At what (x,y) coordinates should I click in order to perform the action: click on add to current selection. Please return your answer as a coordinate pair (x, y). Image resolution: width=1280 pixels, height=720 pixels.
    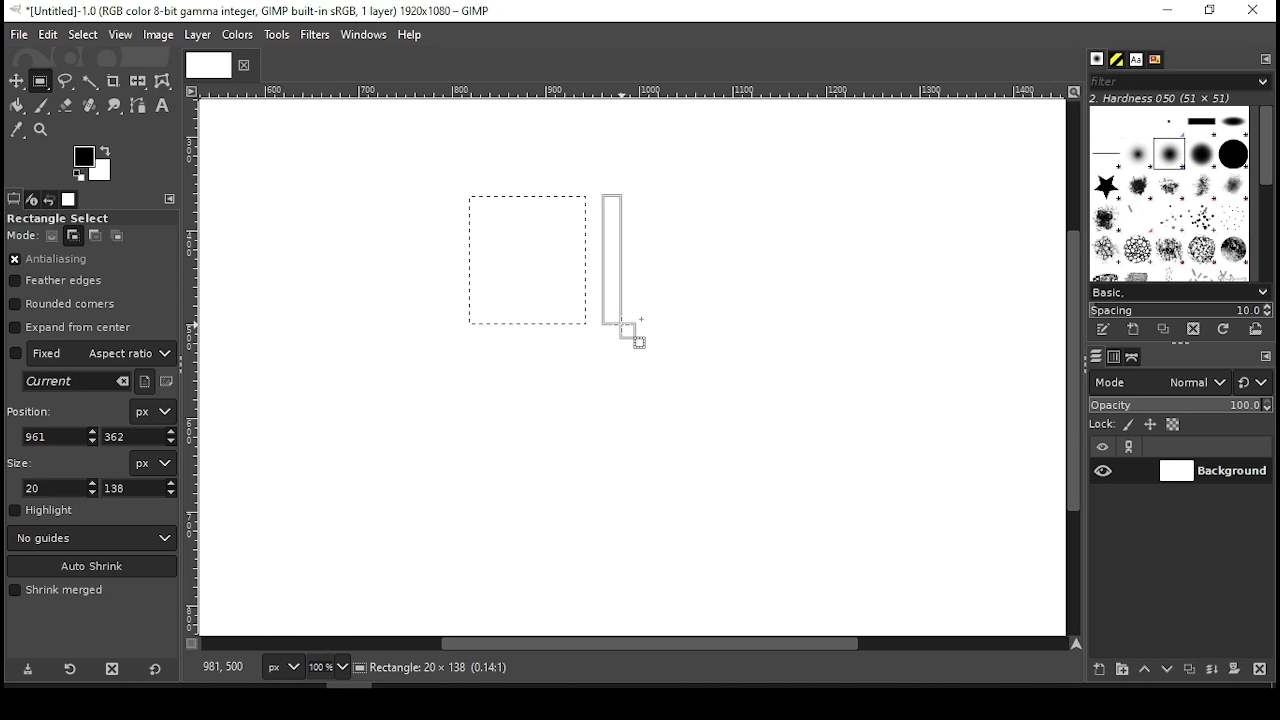
    Looking at the image, I should click on (74, 236).